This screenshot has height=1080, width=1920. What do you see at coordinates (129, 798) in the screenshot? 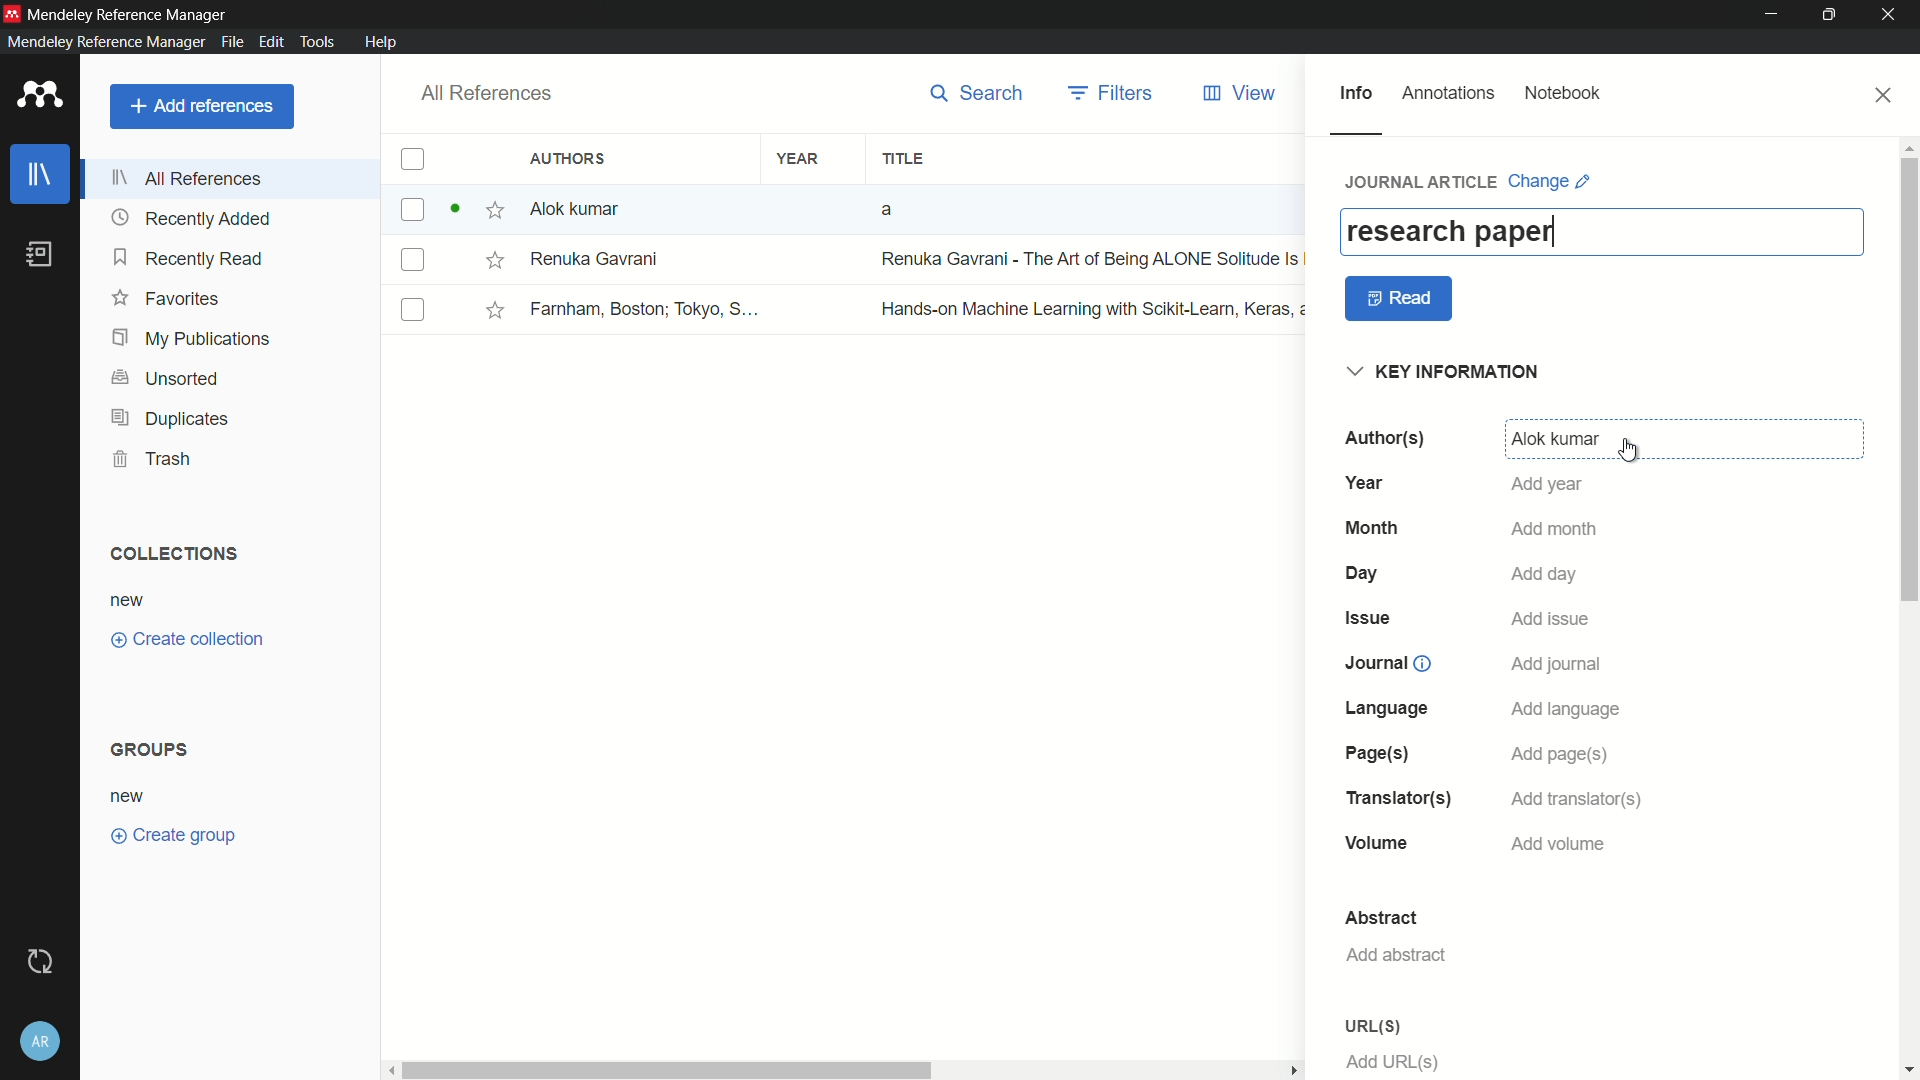
I see `new` at bounding box center [129, 798].